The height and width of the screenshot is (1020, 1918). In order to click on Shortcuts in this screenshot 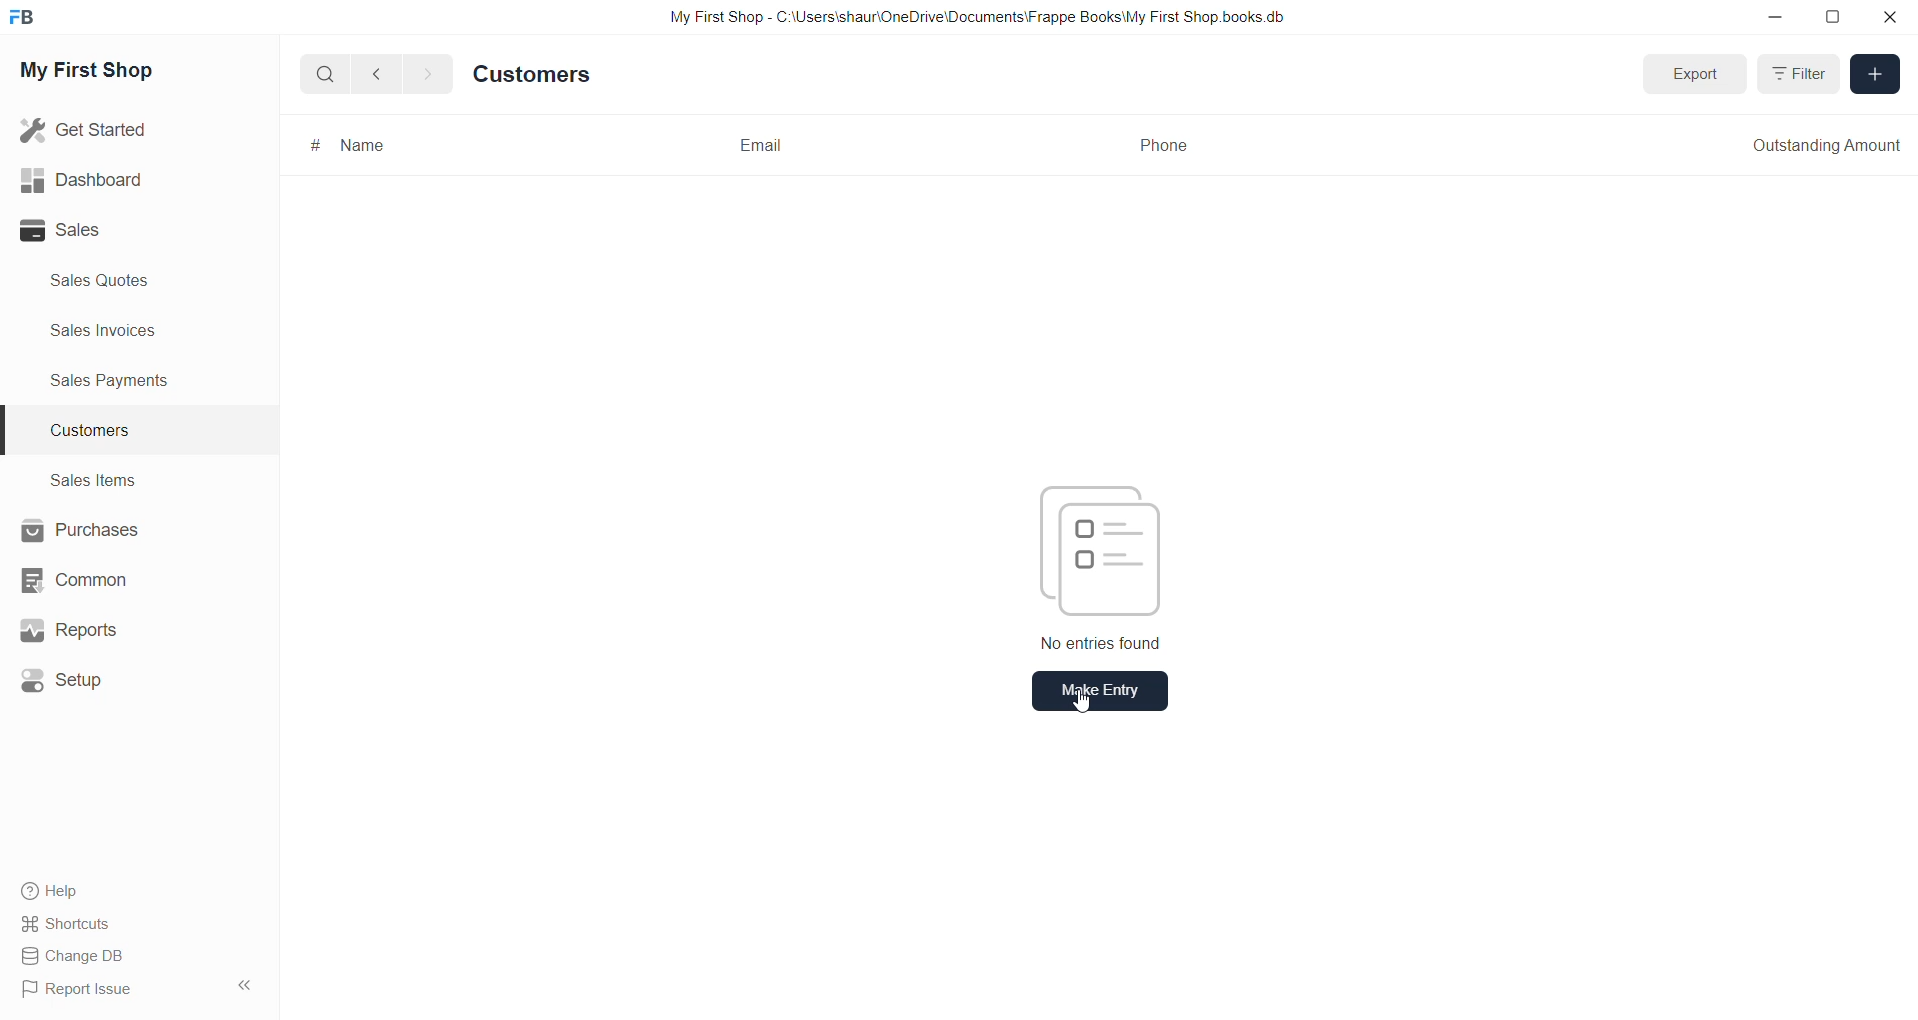, I will do `click(67, 923)`.